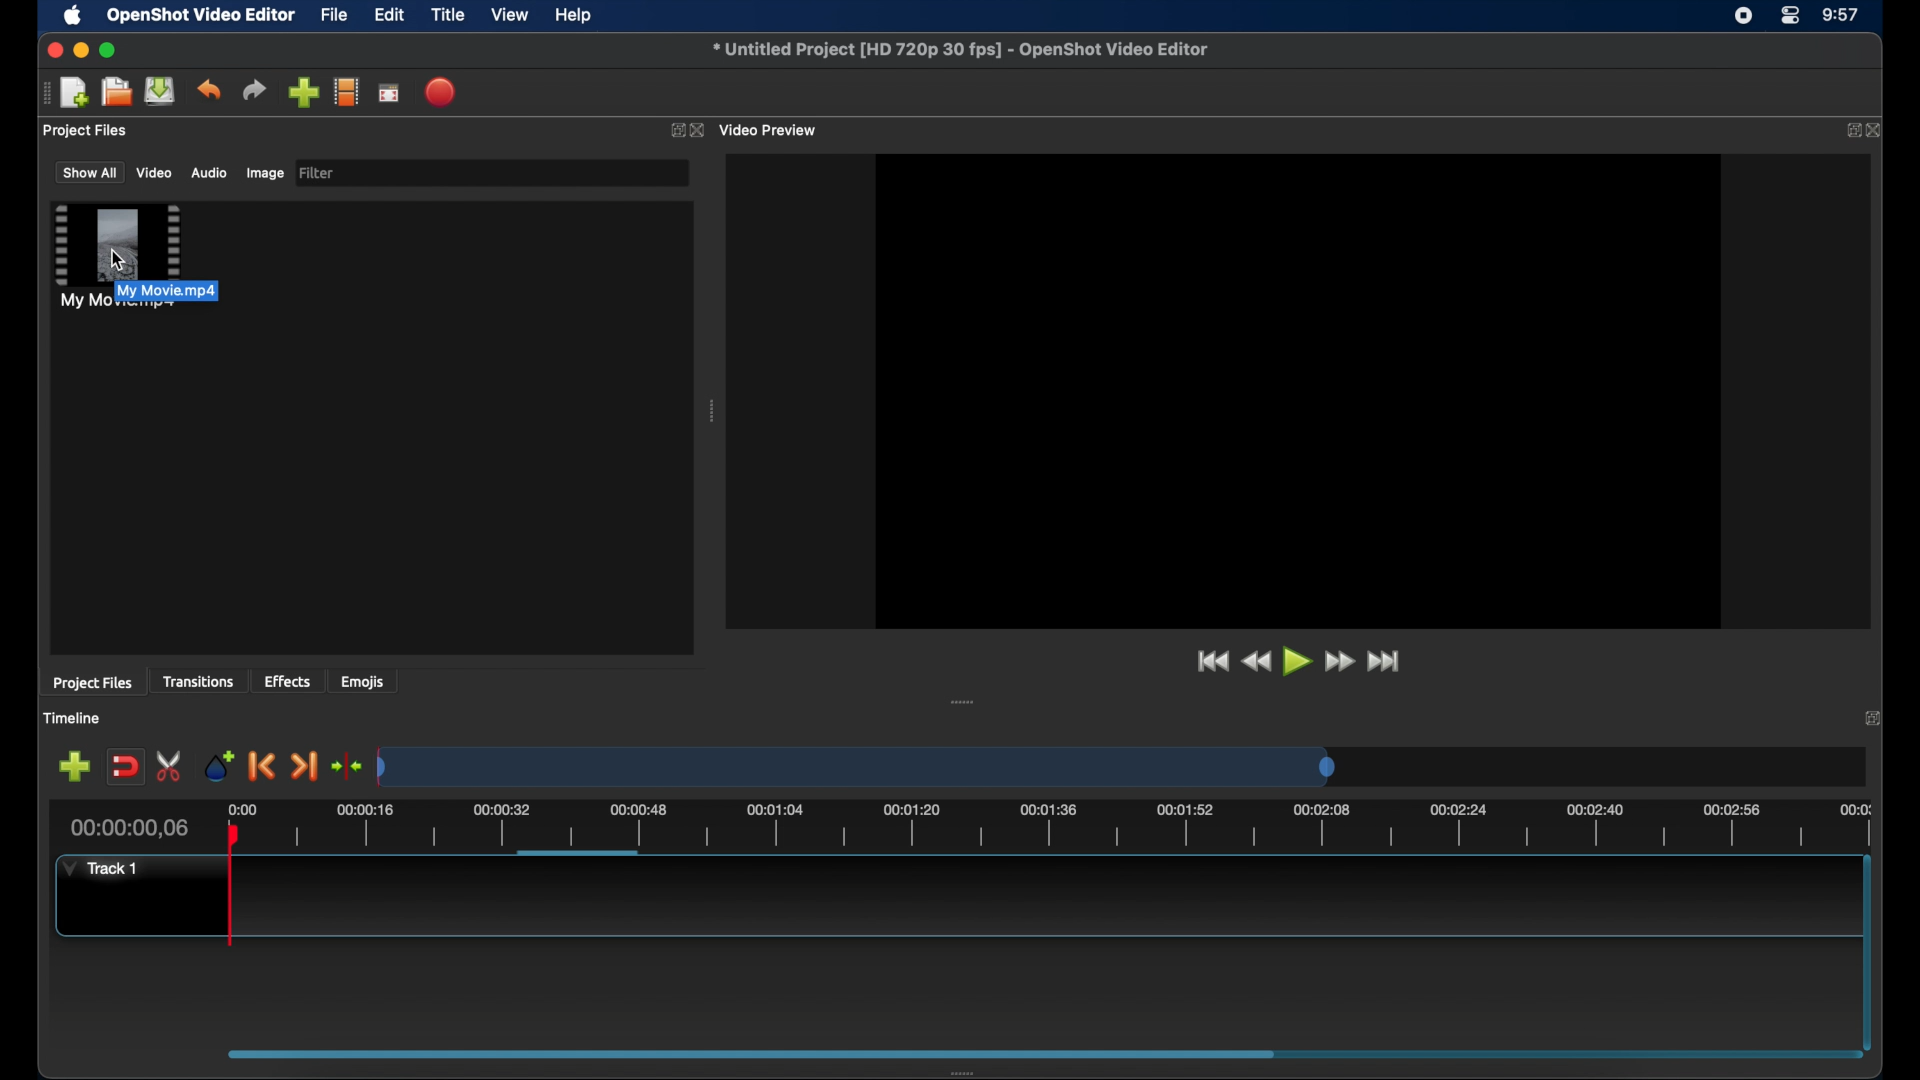 The width and height of the screenshot is (1920, 1080). Describe the element at coordinates (208, 90) in the screenshot. I see `undo` at that location.